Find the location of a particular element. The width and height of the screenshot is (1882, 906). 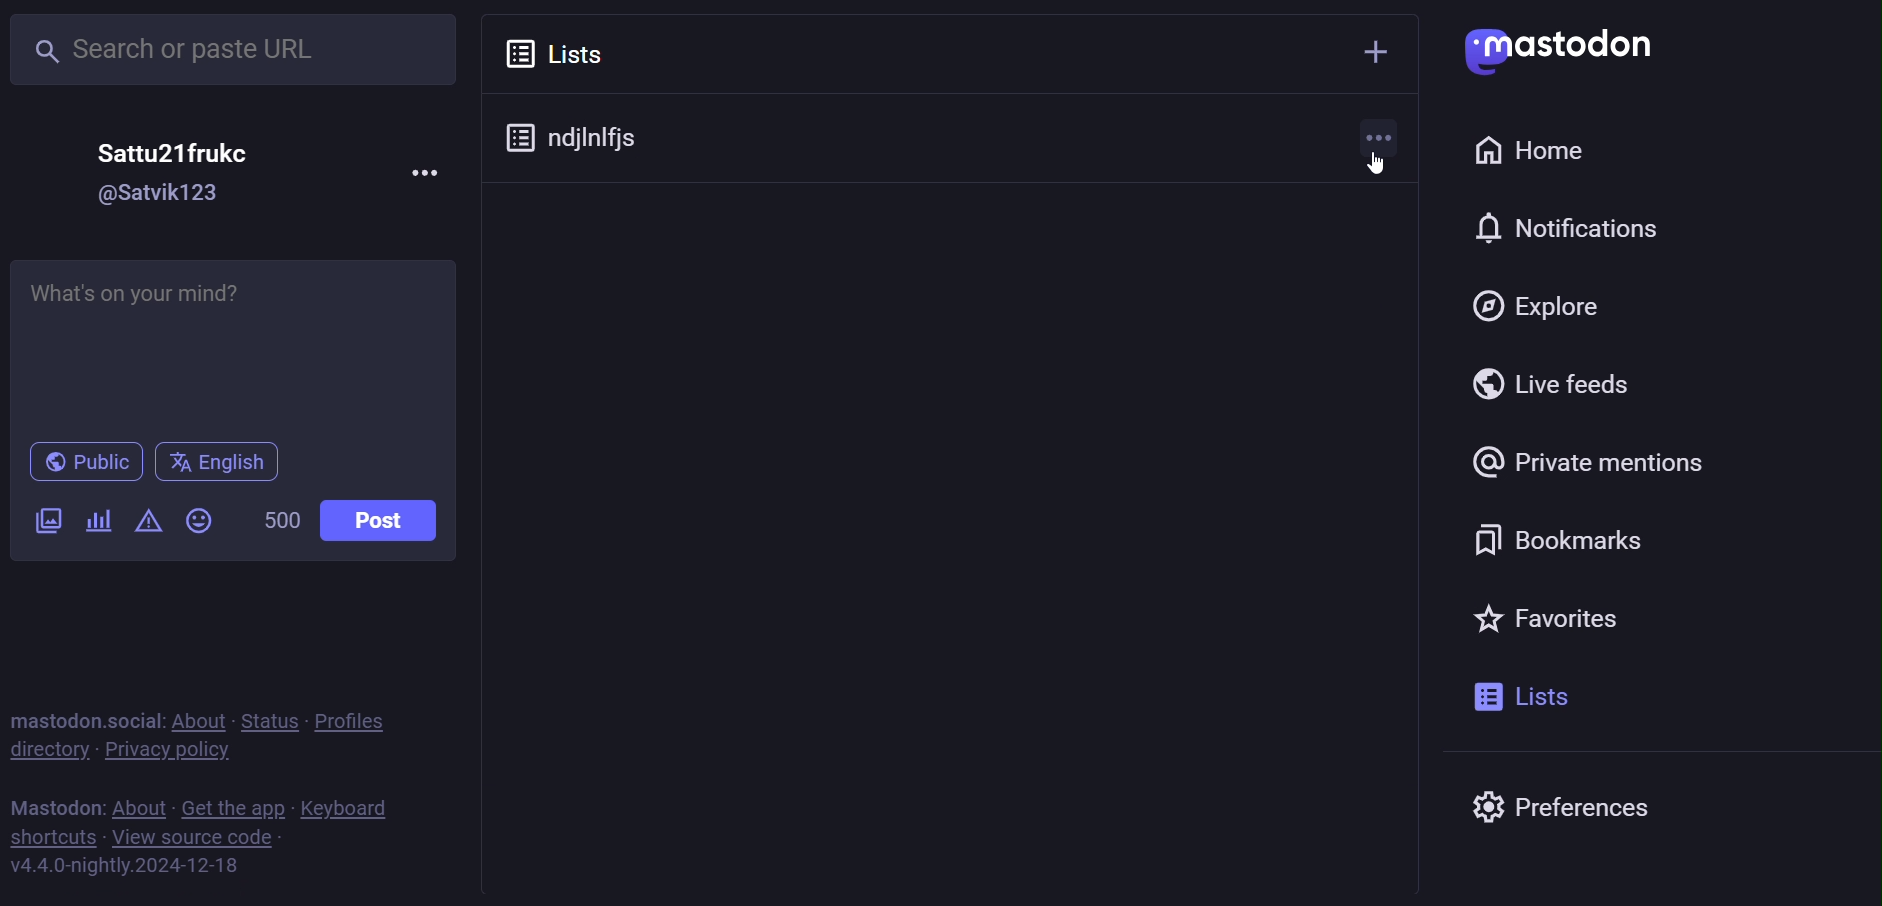

mastodon social is located at coordinates (85, 716).